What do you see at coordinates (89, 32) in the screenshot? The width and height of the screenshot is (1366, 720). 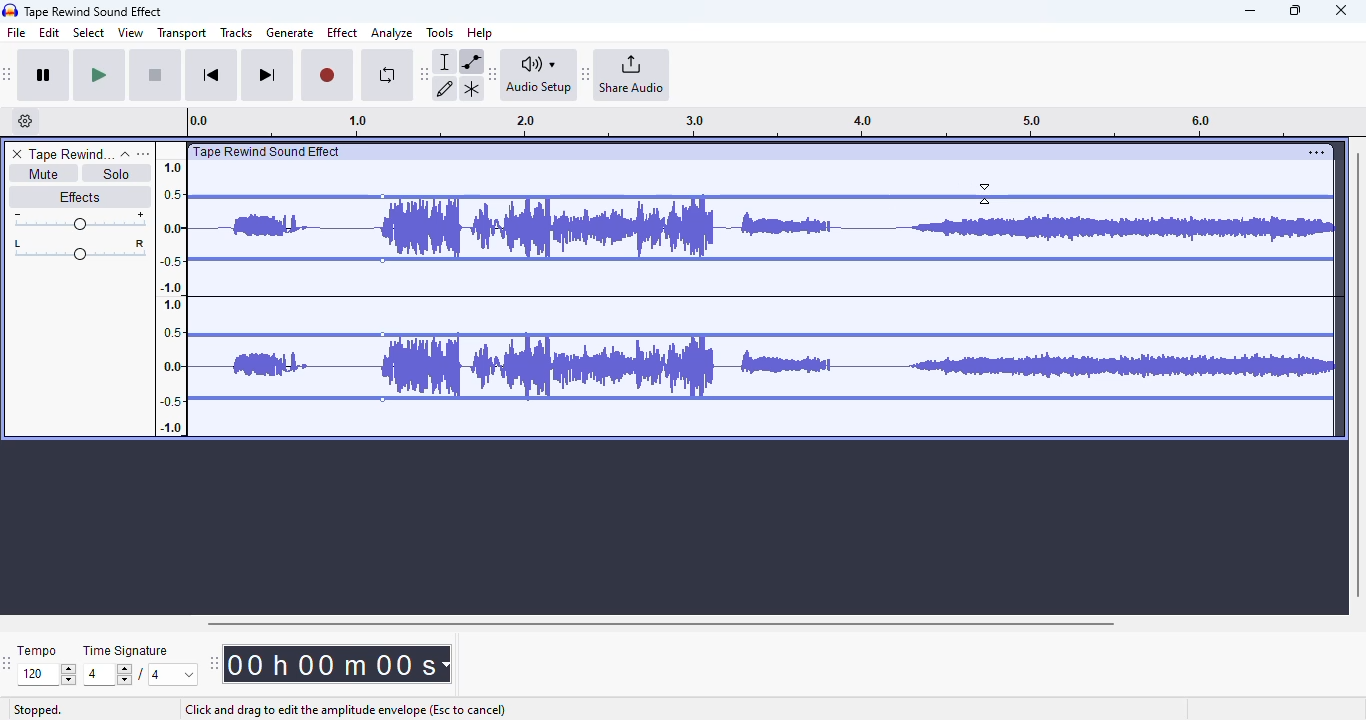 I see `select` at bounding box center [89, 32].